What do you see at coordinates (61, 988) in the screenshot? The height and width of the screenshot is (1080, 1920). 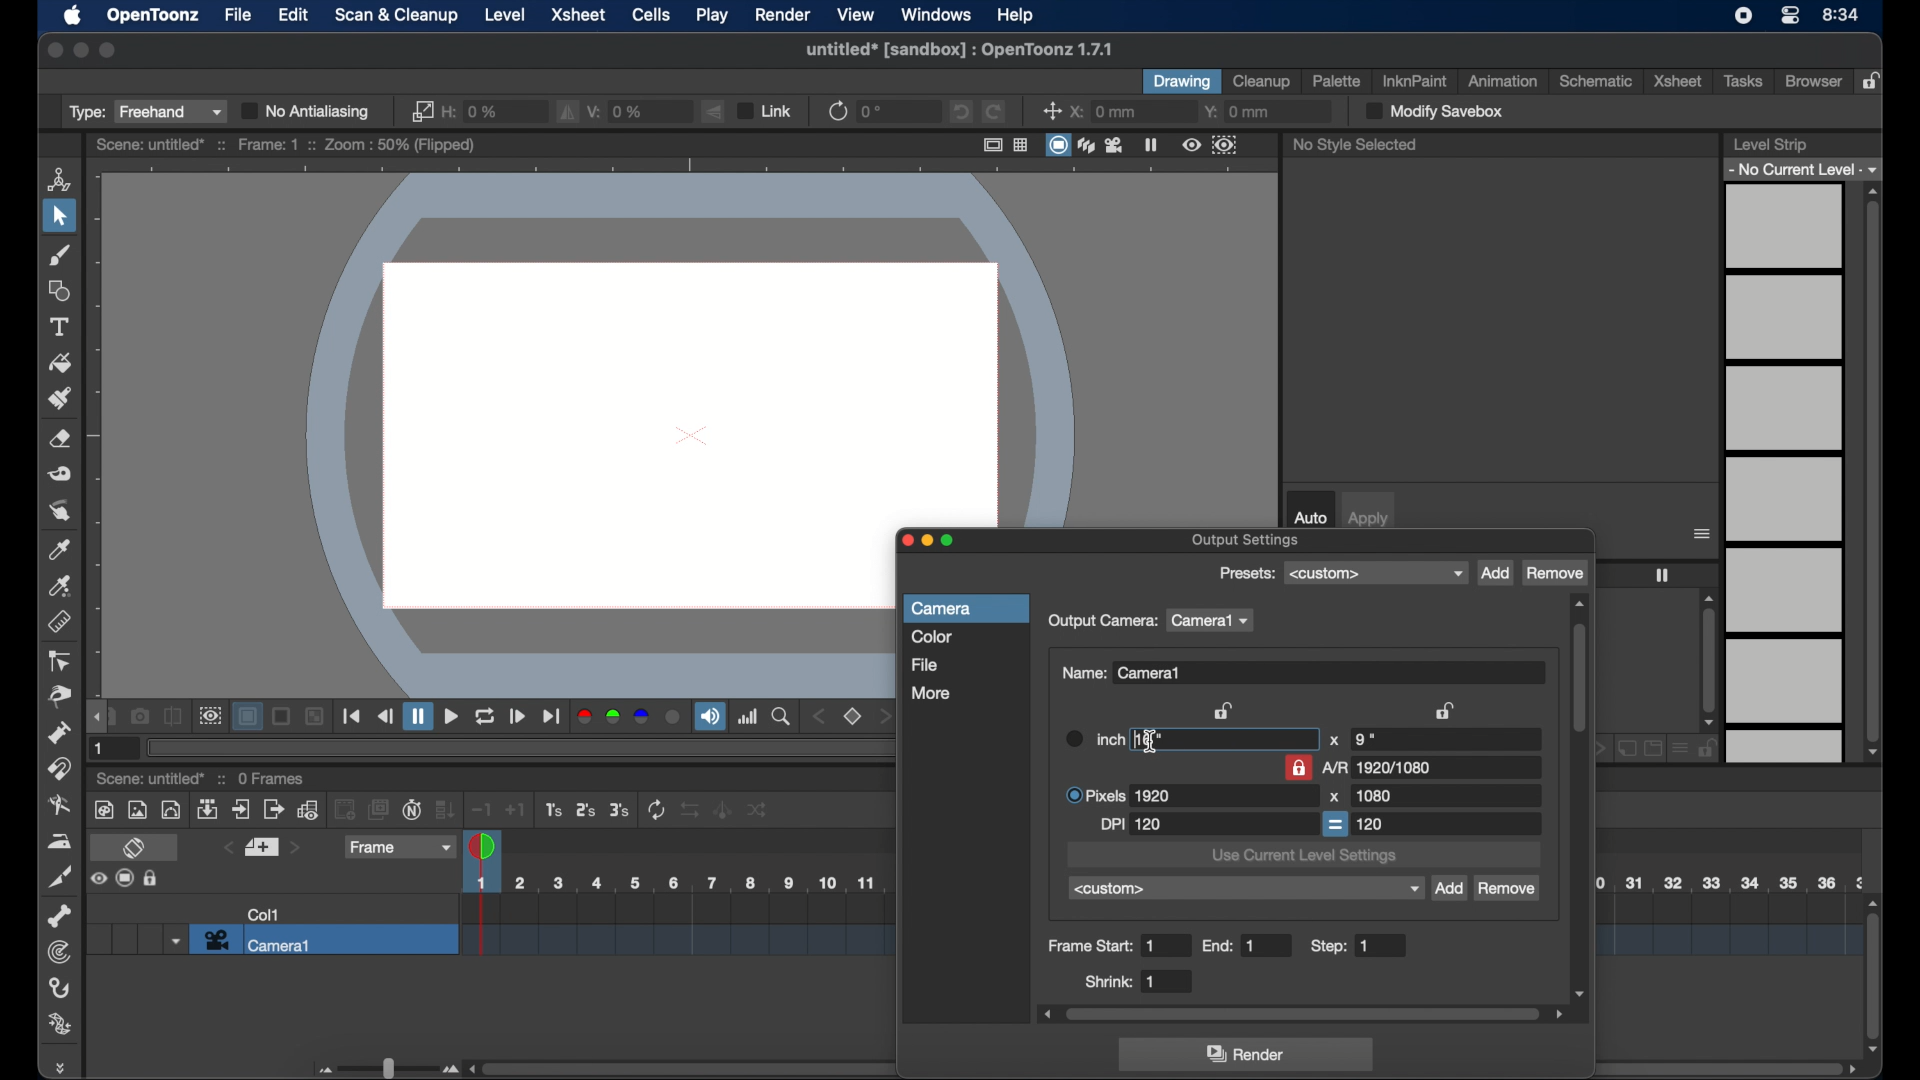 I see `hook tool` at bounding box center [61, 988].